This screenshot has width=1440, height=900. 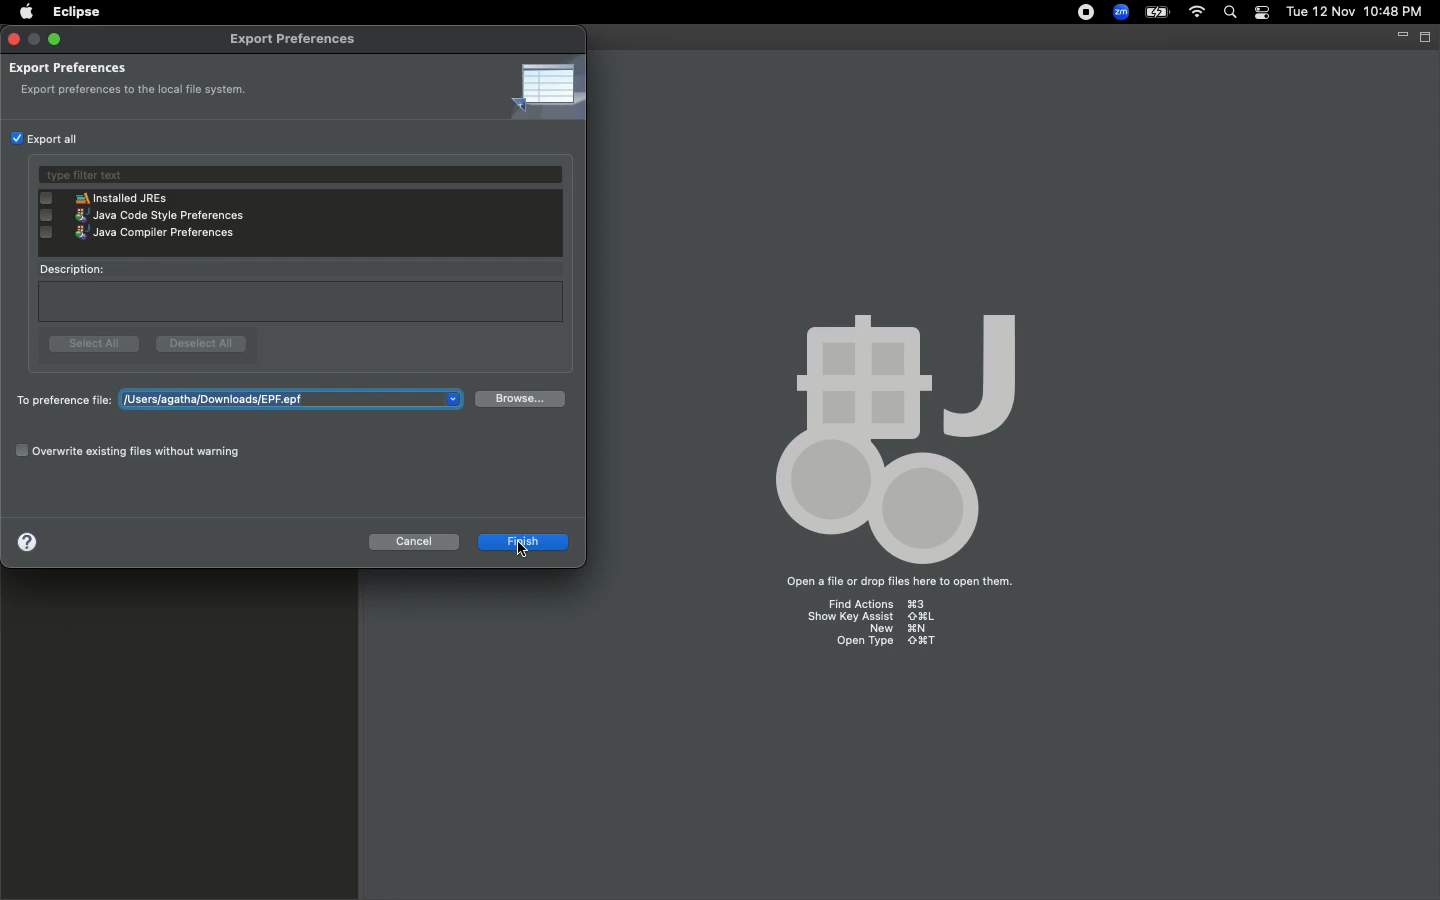 What do you see at coordinates (1120, 12) in the screenshot?
I see `Zoom` at bounding box center [1120, 12].